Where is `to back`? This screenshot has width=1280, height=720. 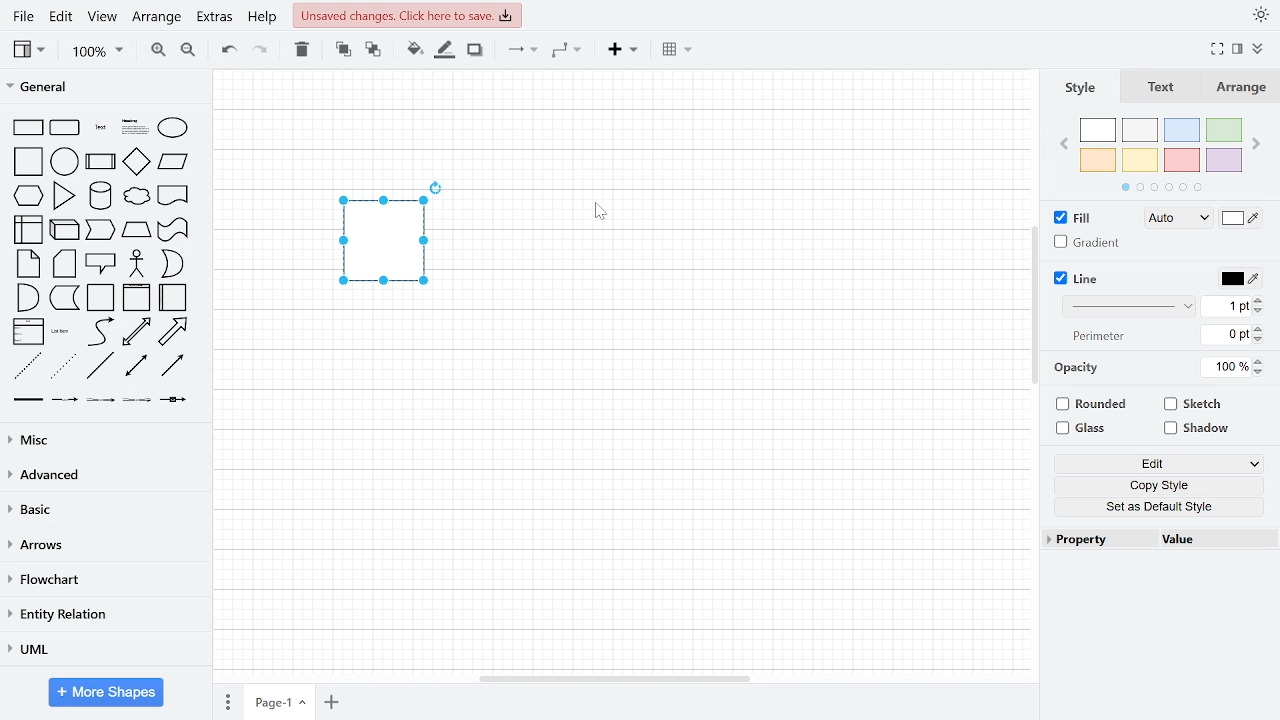 to back is located at coordinates (373, 48).